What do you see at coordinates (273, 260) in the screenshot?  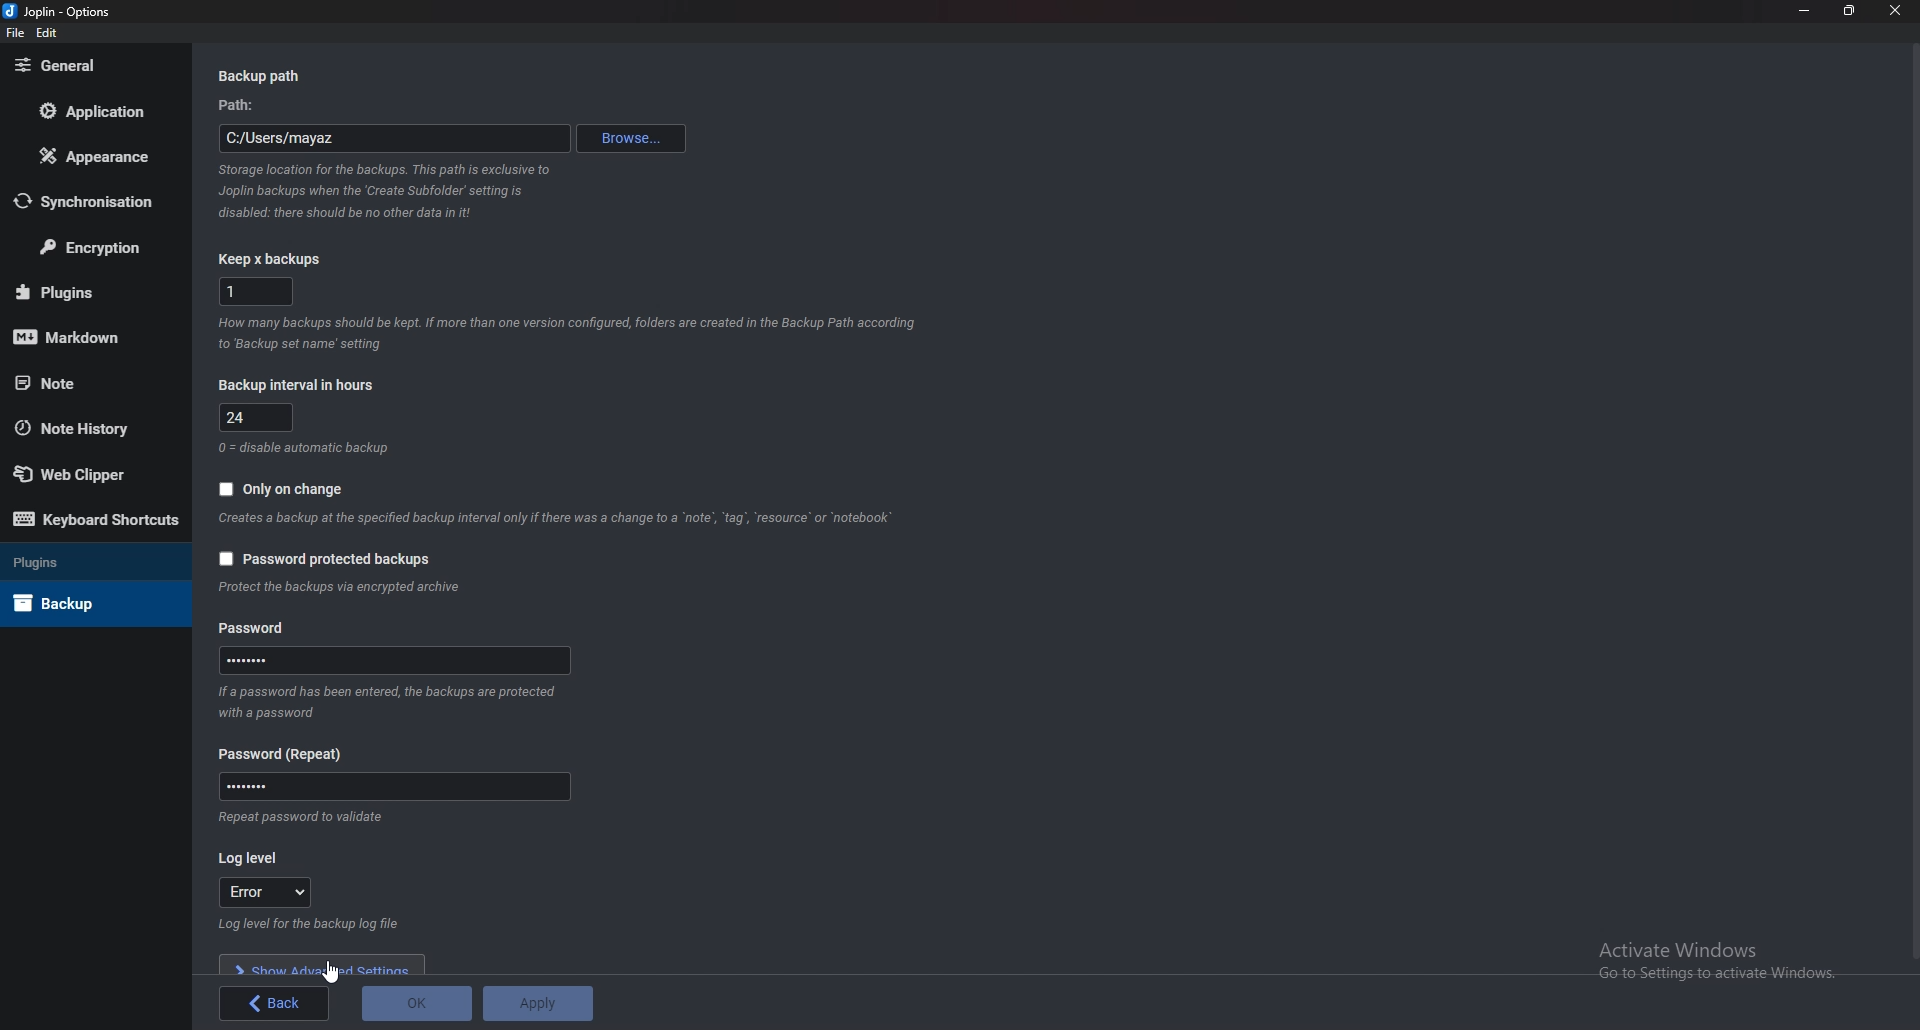 I see `Keep X backups` at bounding box center [273, 260].